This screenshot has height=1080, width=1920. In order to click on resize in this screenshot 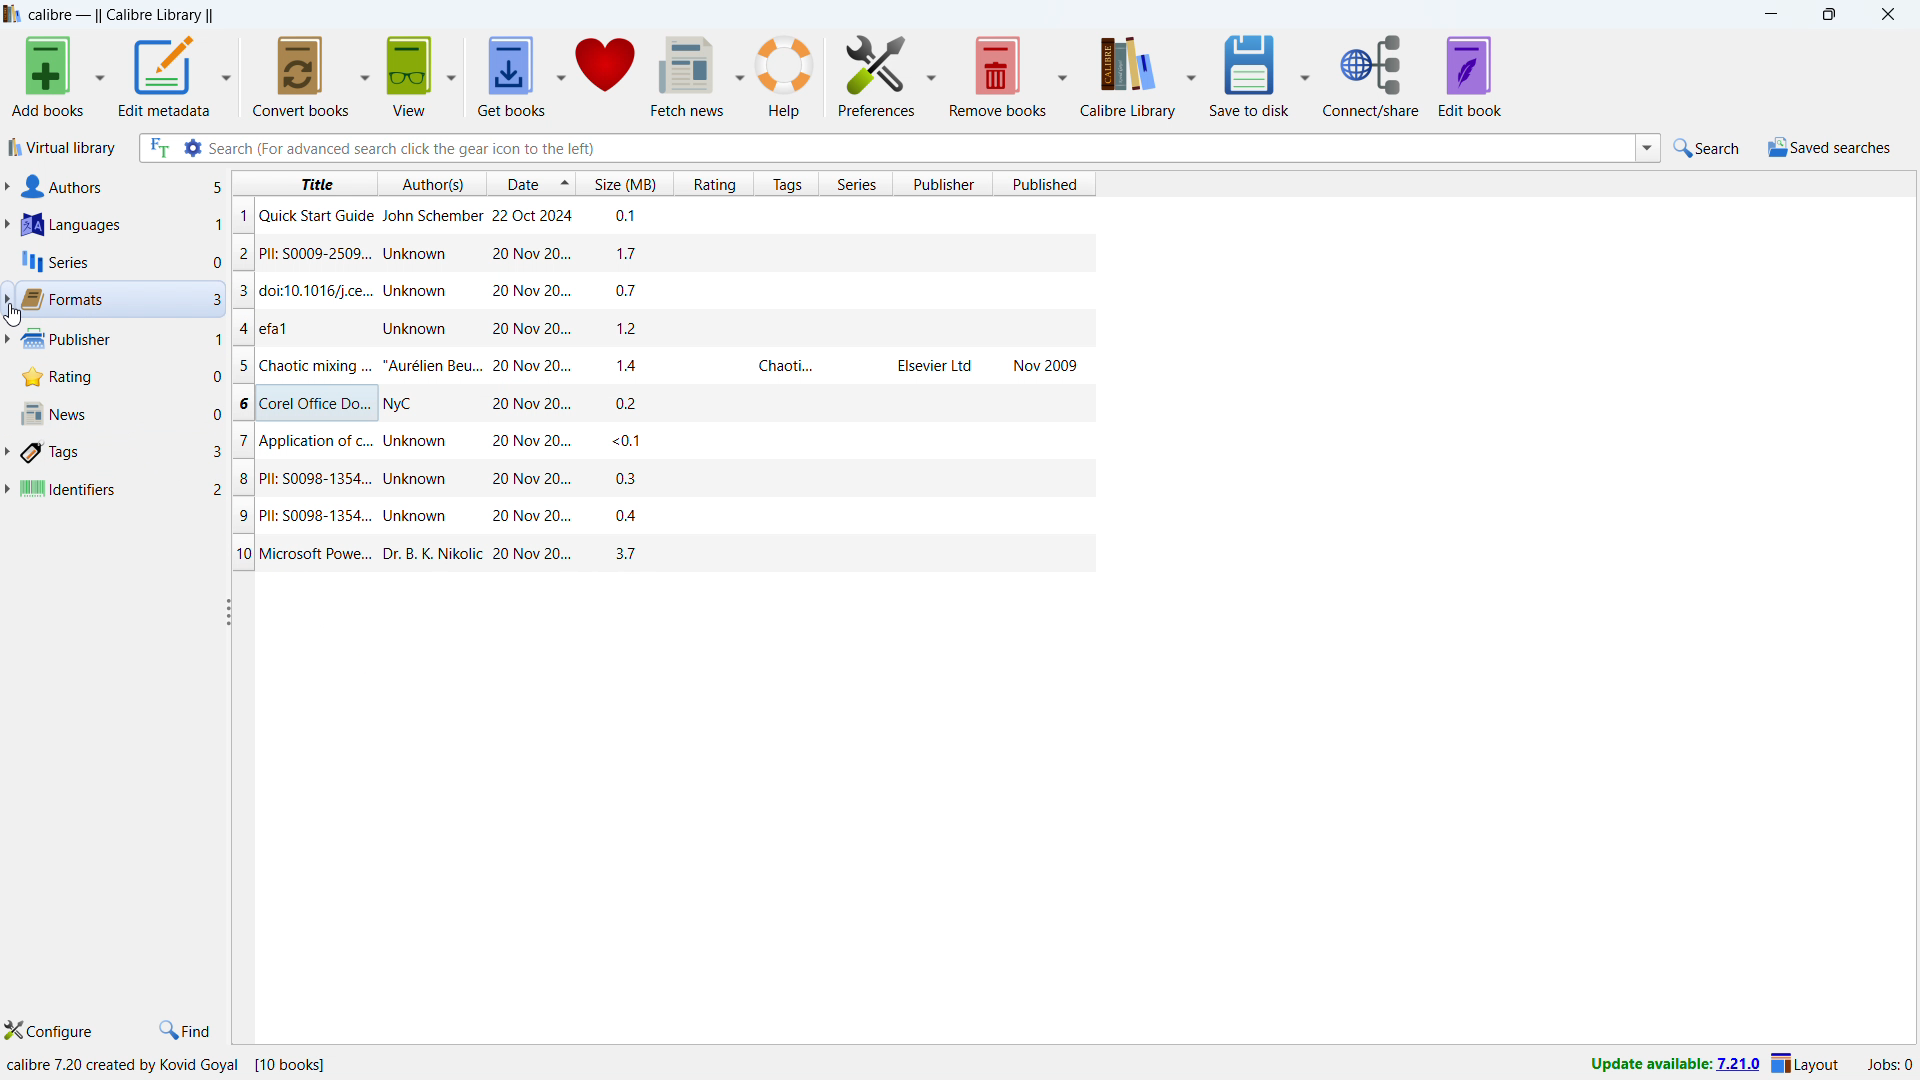, I will do `click(226, 611)`.